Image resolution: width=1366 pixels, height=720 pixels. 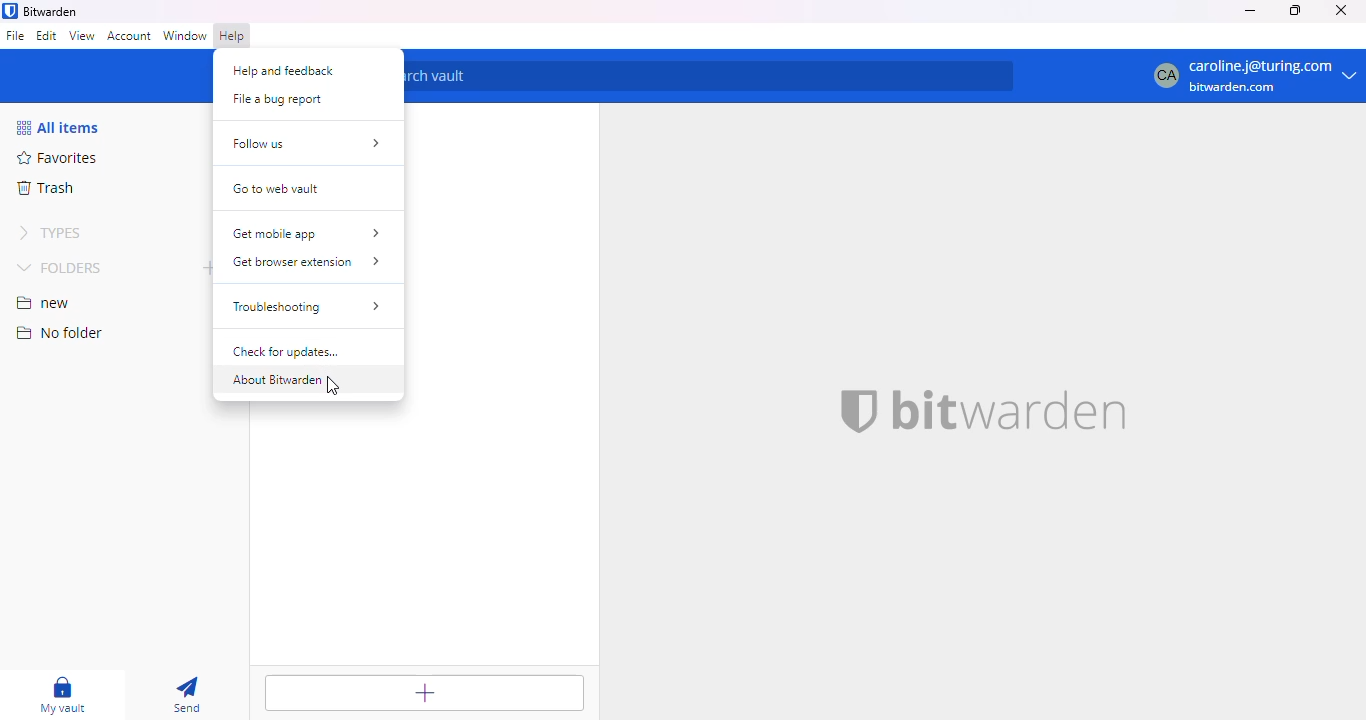 I want to click on caroline.j@turing.com bitwarden.com, so click(x=1272, y=77).